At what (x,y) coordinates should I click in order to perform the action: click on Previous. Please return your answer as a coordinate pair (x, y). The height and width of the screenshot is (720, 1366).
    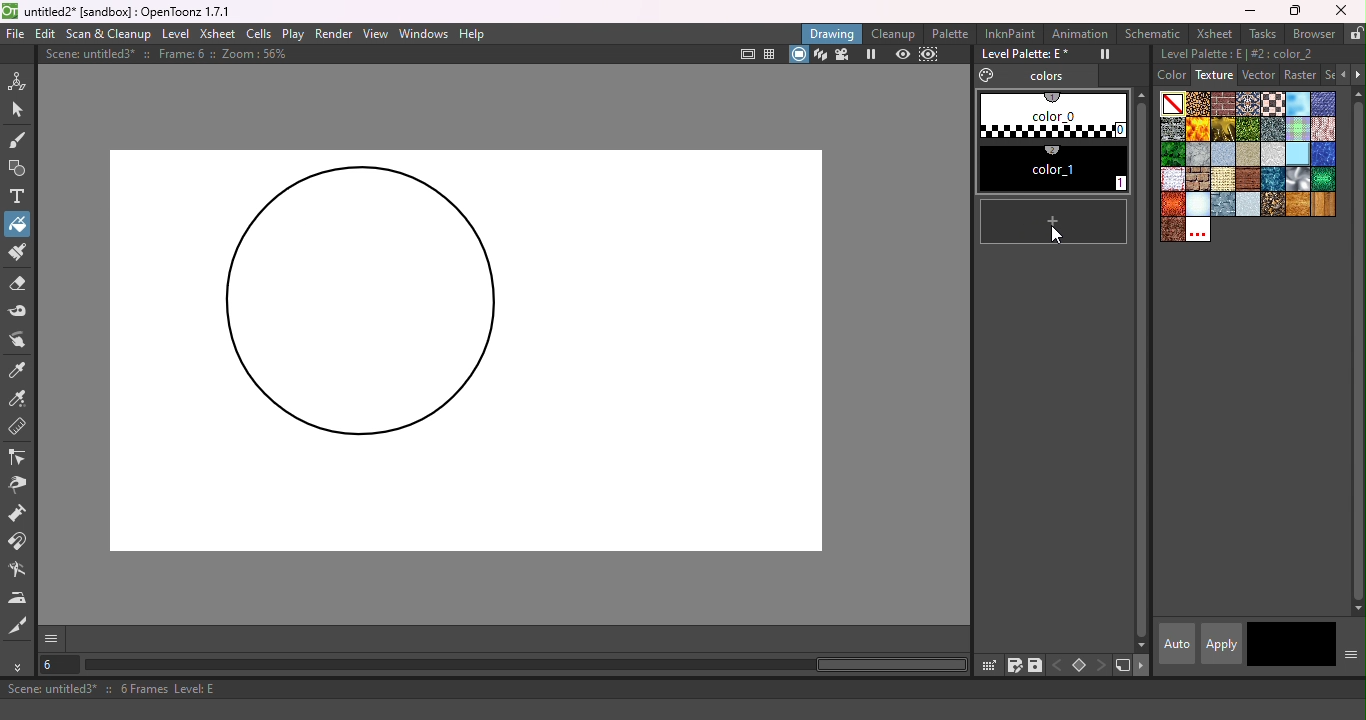
    Looking at the image, I should click on (1339, 74).